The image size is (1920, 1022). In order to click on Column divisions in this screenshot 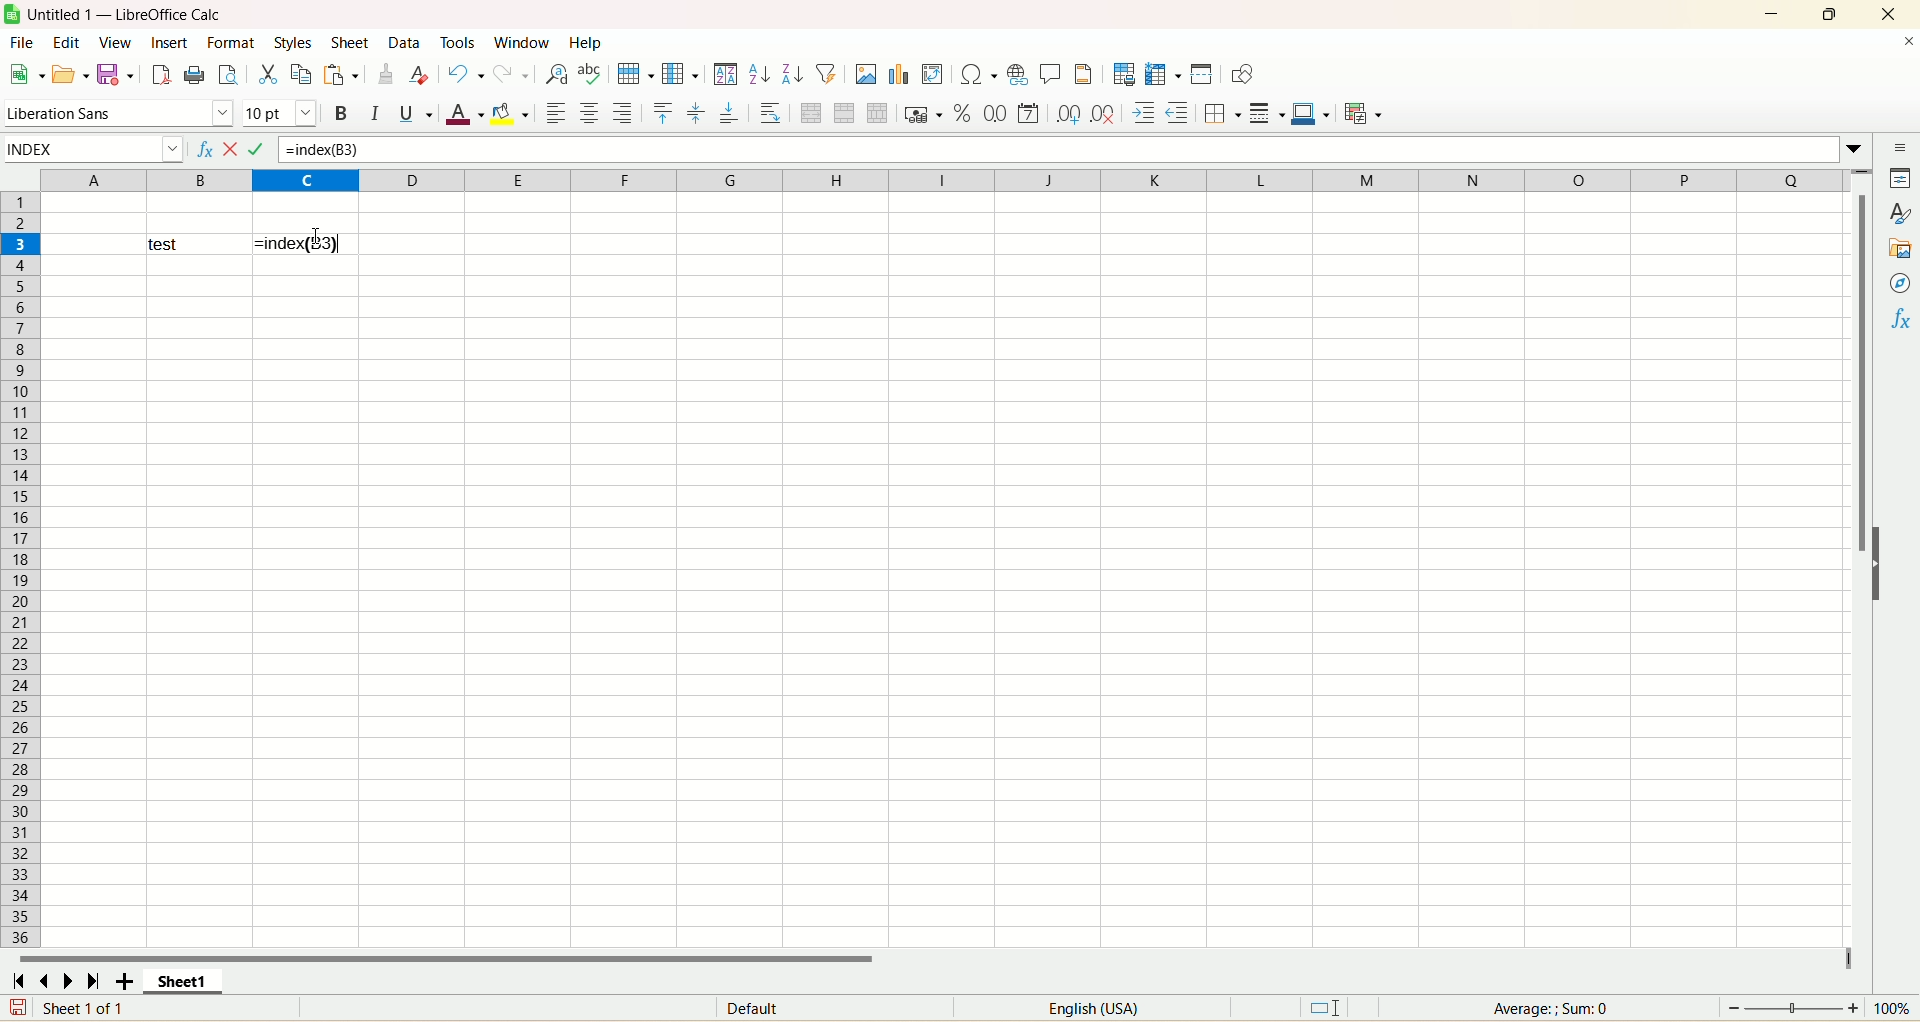, I will do `click(145, 180)`.